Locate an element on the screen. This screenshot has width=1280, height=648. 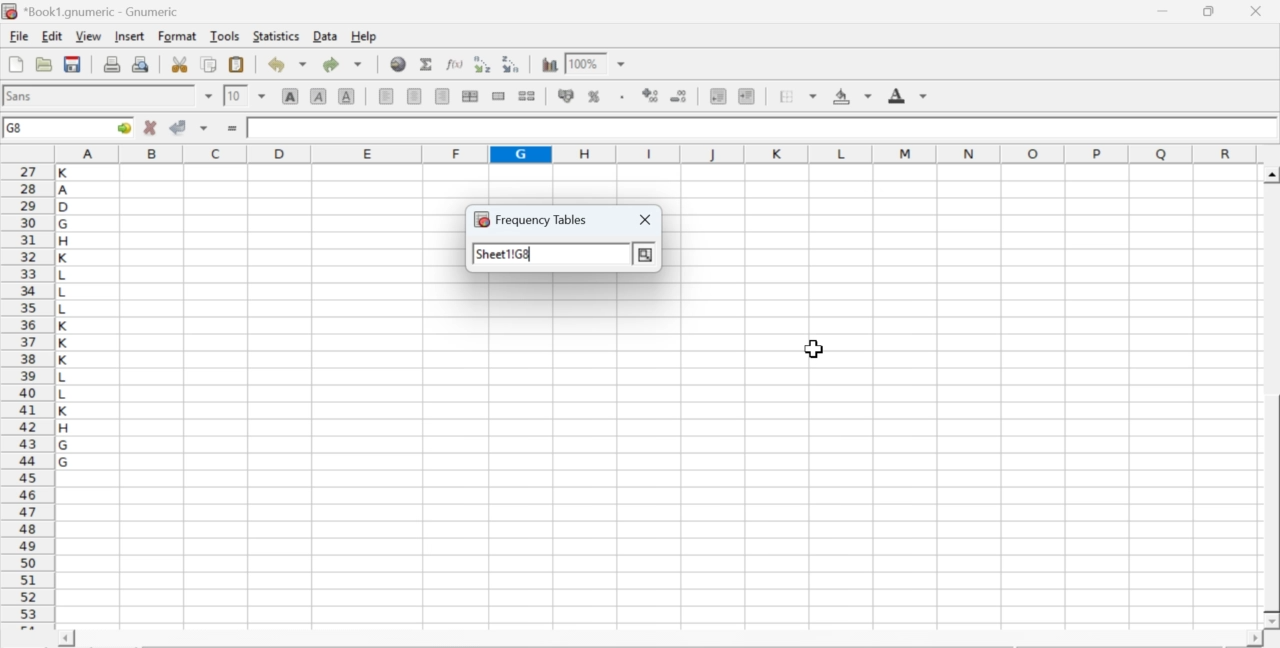
alphabets is located at coordinates (65, 393).